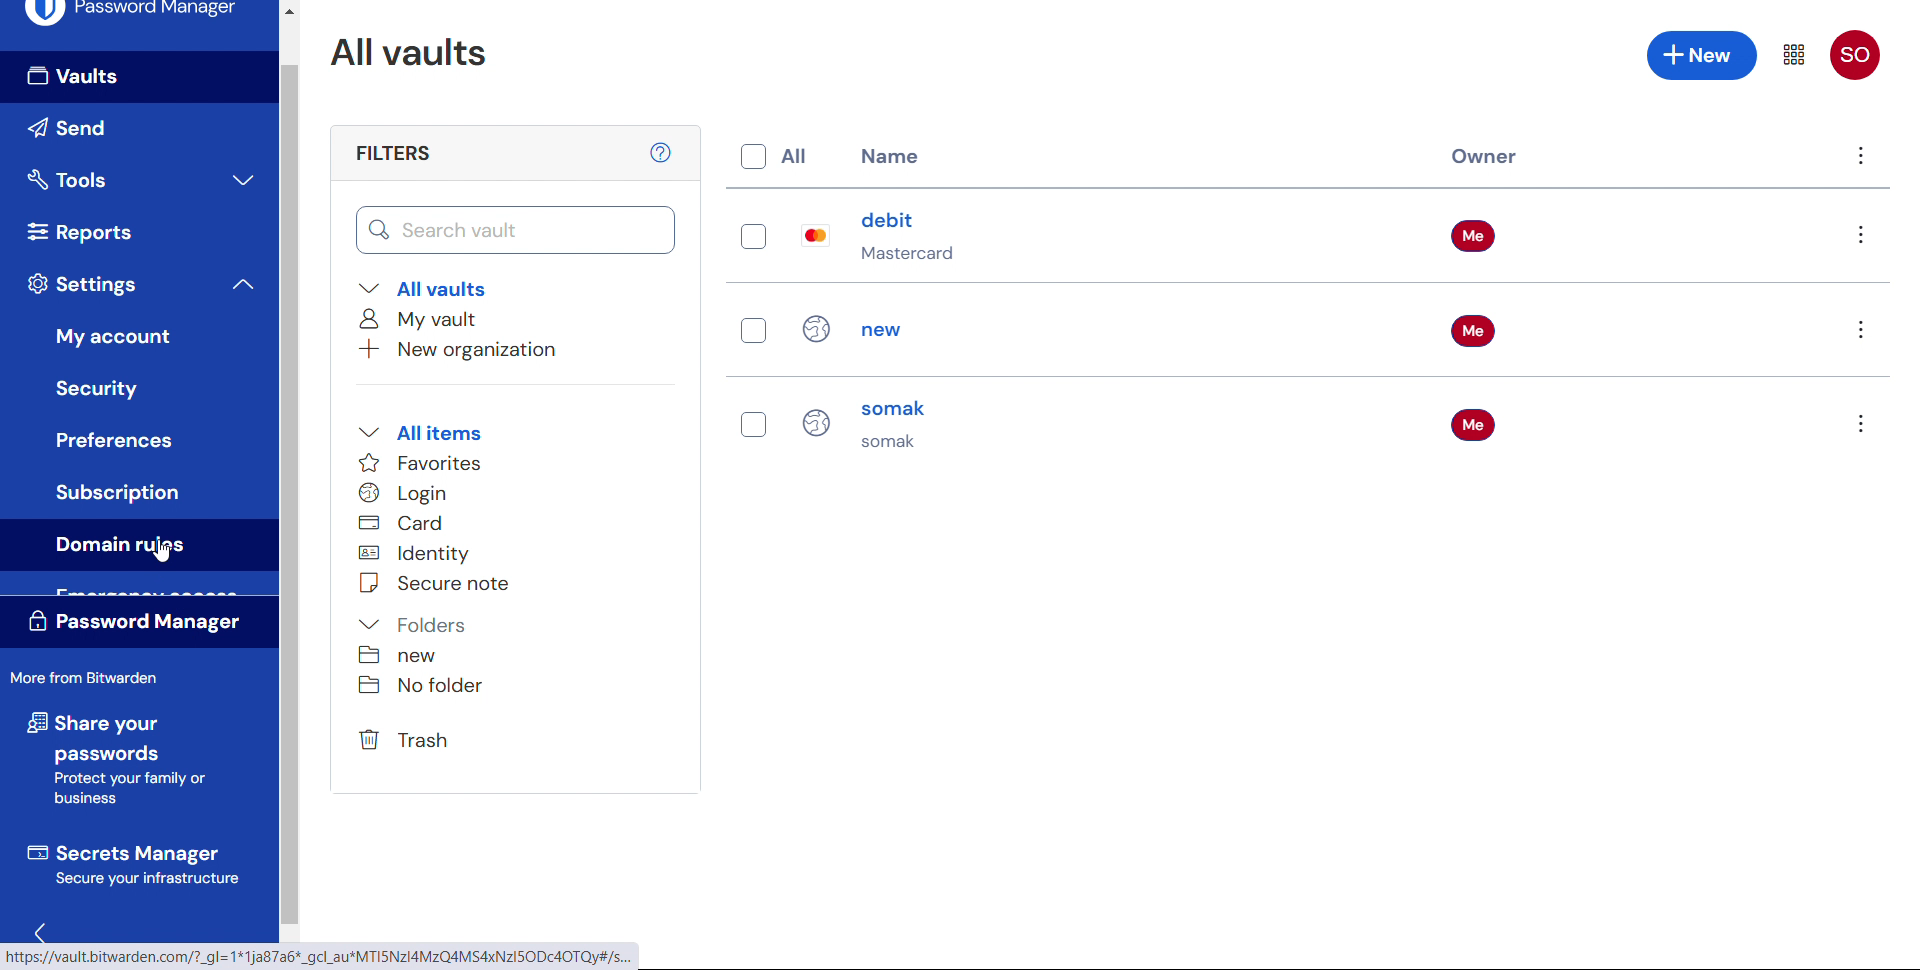  Describe the element at coordinates (422, 462) in the screenshot. I see `Favourites ` at that location.